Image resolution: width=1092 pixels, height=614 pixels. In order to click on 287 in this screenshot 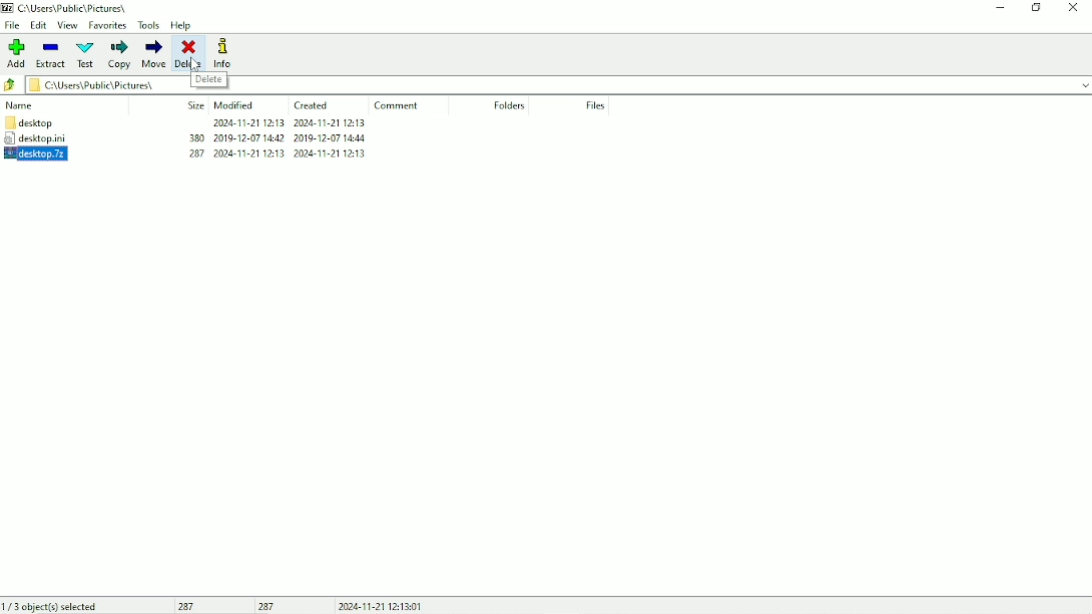, I will do `click(191, 606)`.